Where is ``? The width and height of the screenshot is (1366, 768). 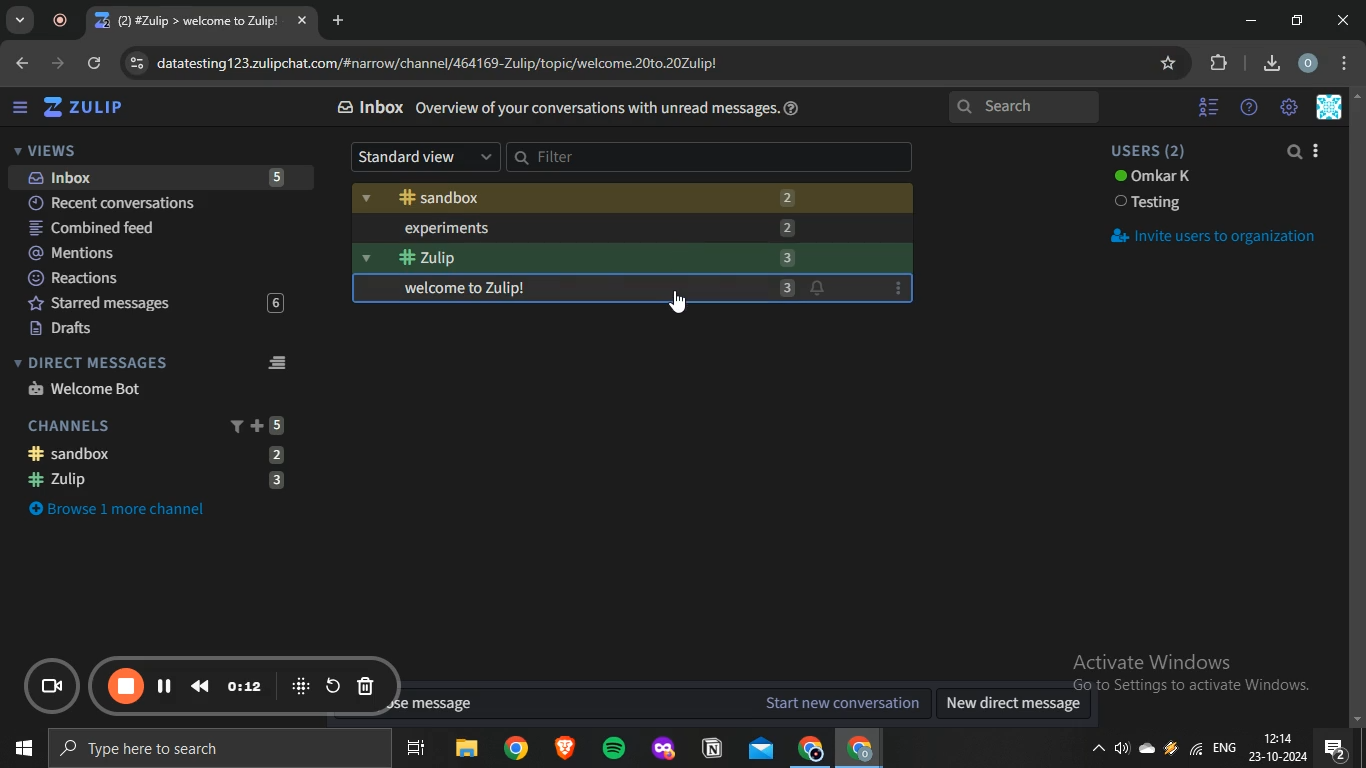  is located at coordinates (1316, 152).